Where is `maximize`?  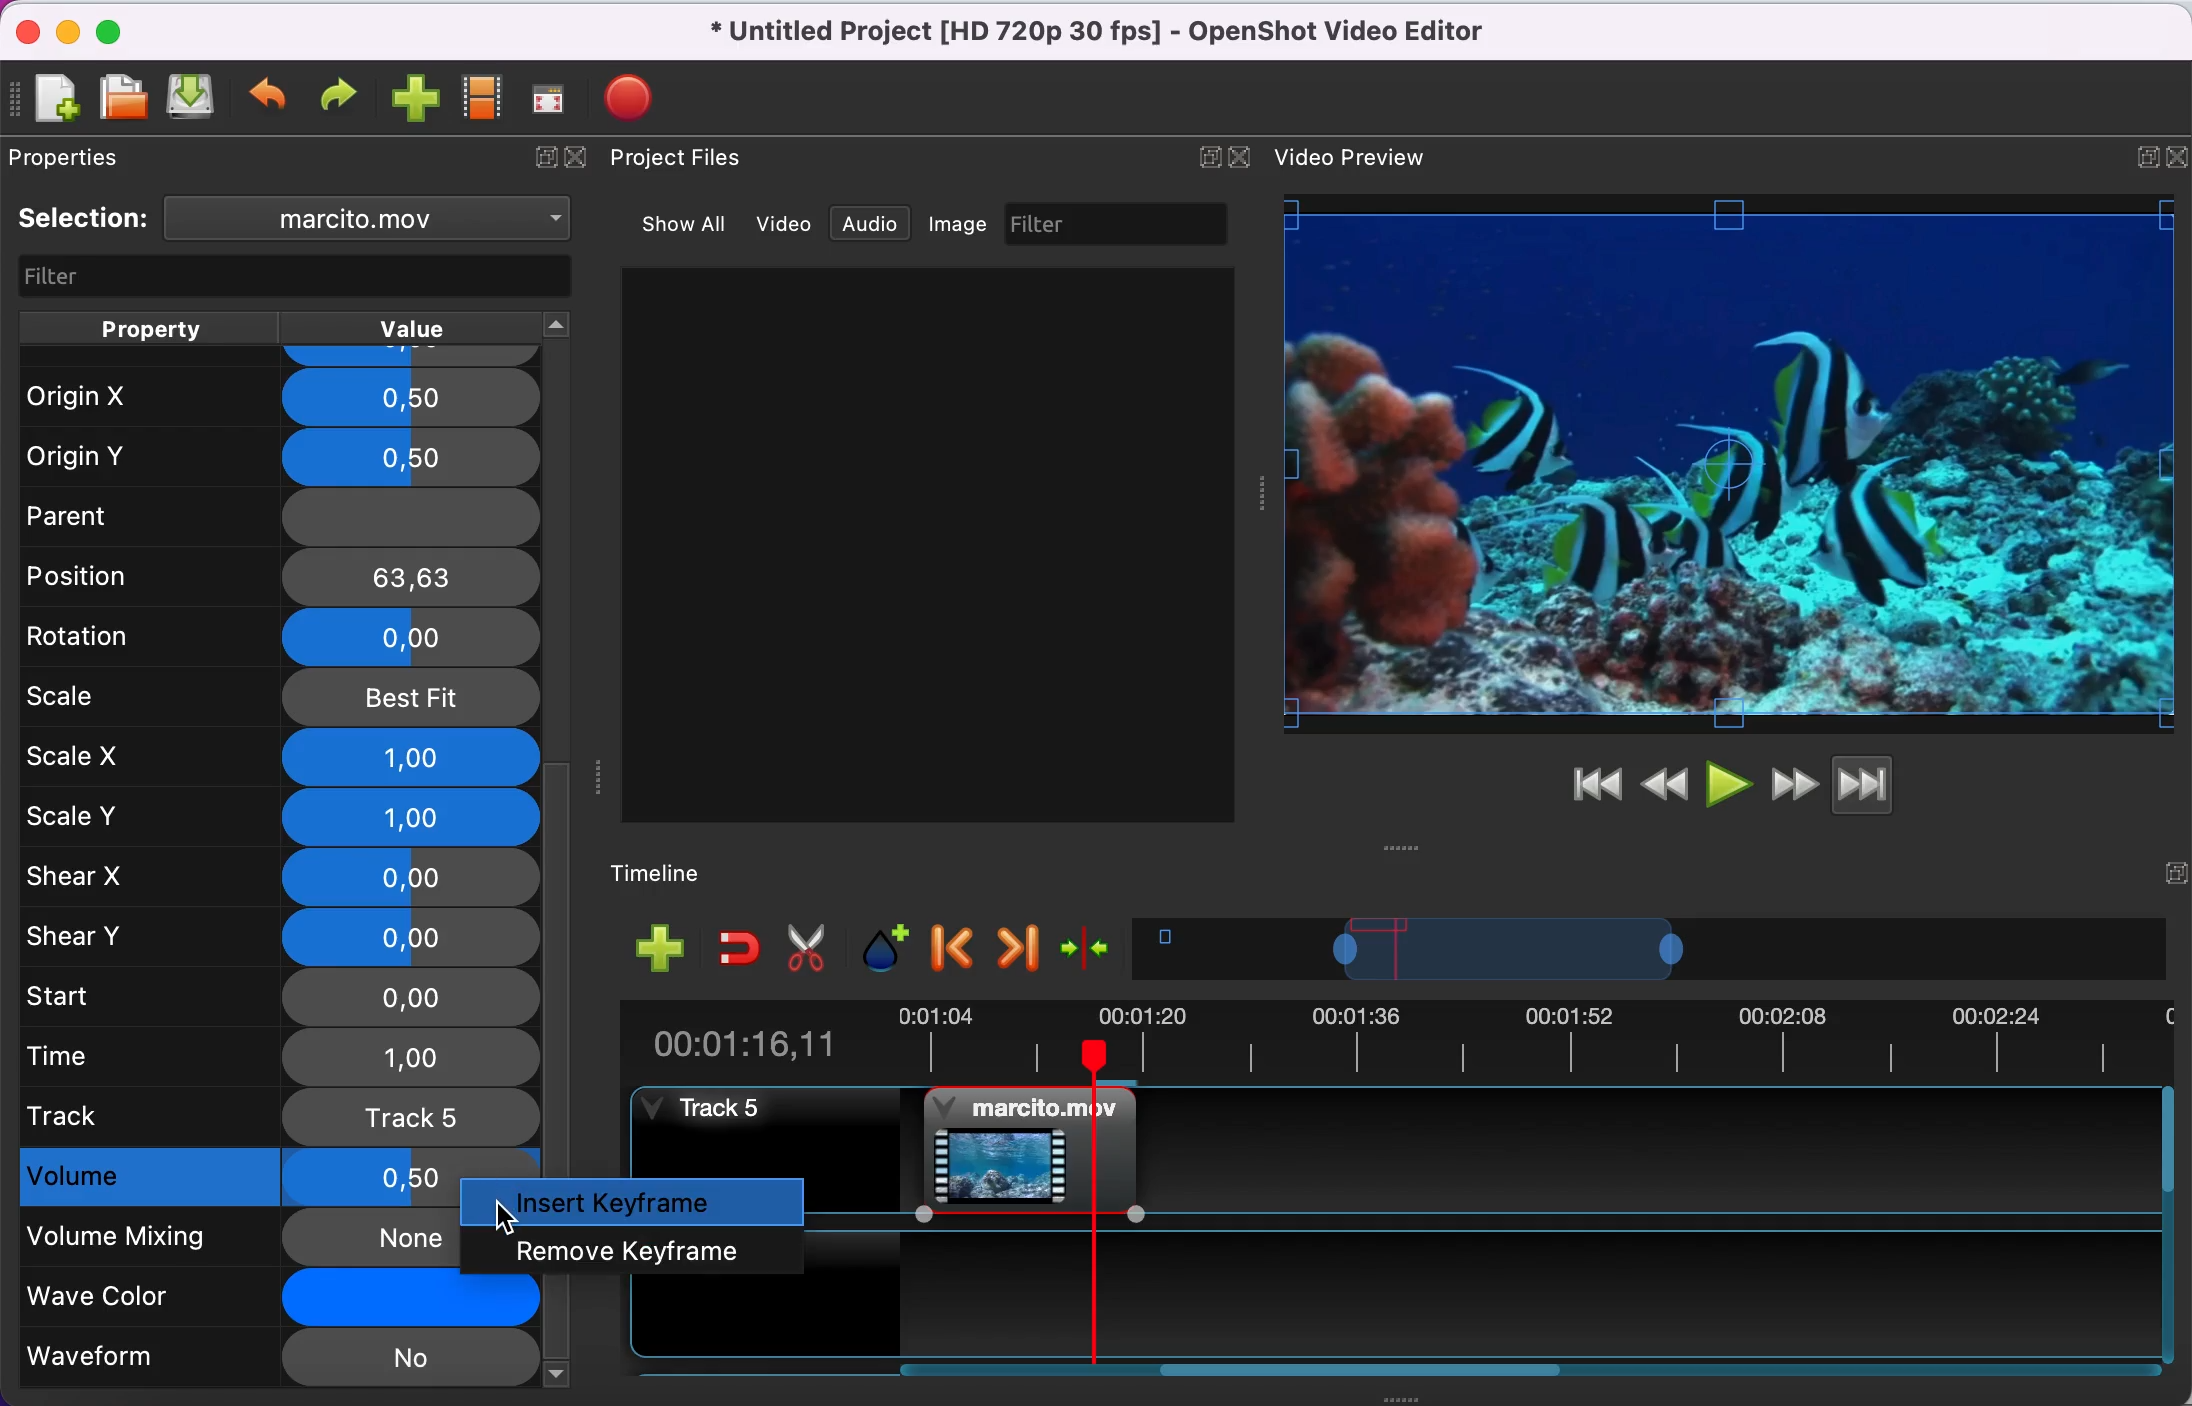 maximize is located at coordinates (2139, 152).